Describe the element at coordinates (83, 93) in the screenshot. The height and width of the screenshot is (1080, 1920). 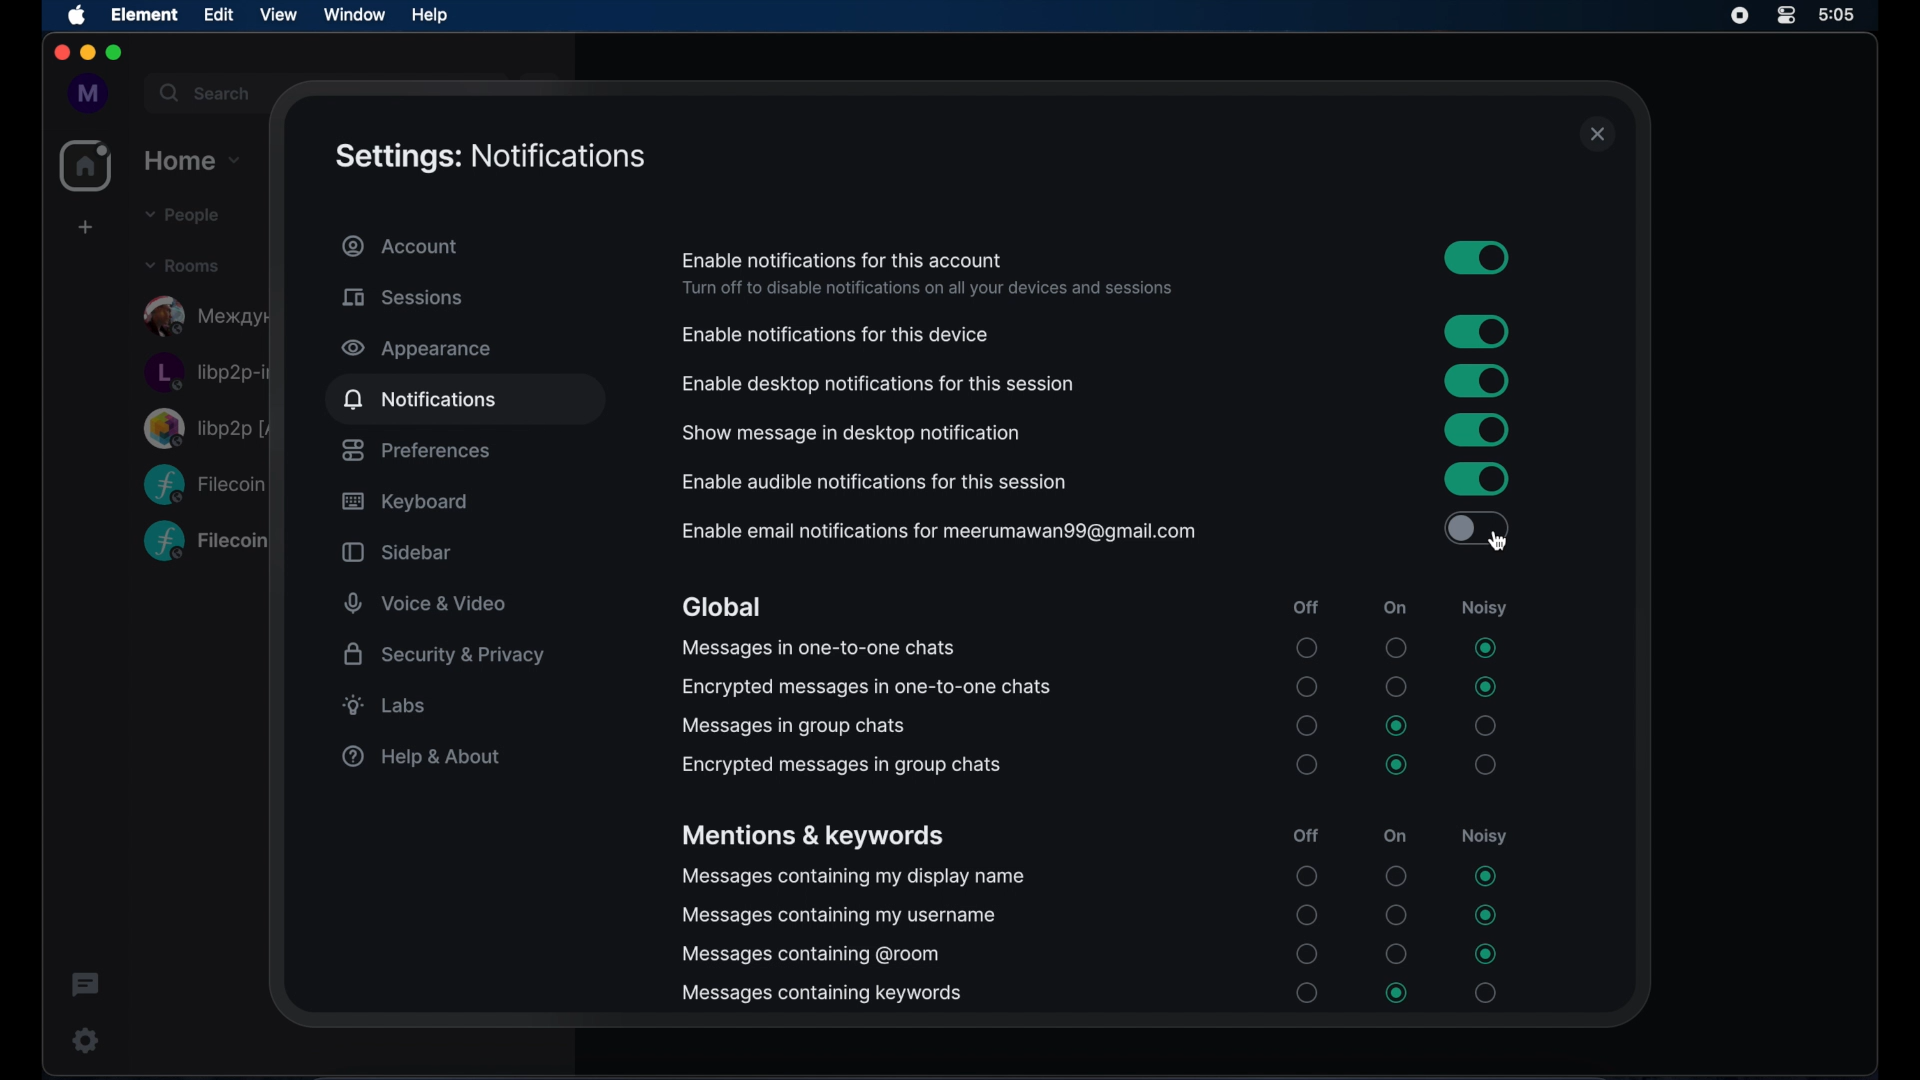
I see `profile` at that location.